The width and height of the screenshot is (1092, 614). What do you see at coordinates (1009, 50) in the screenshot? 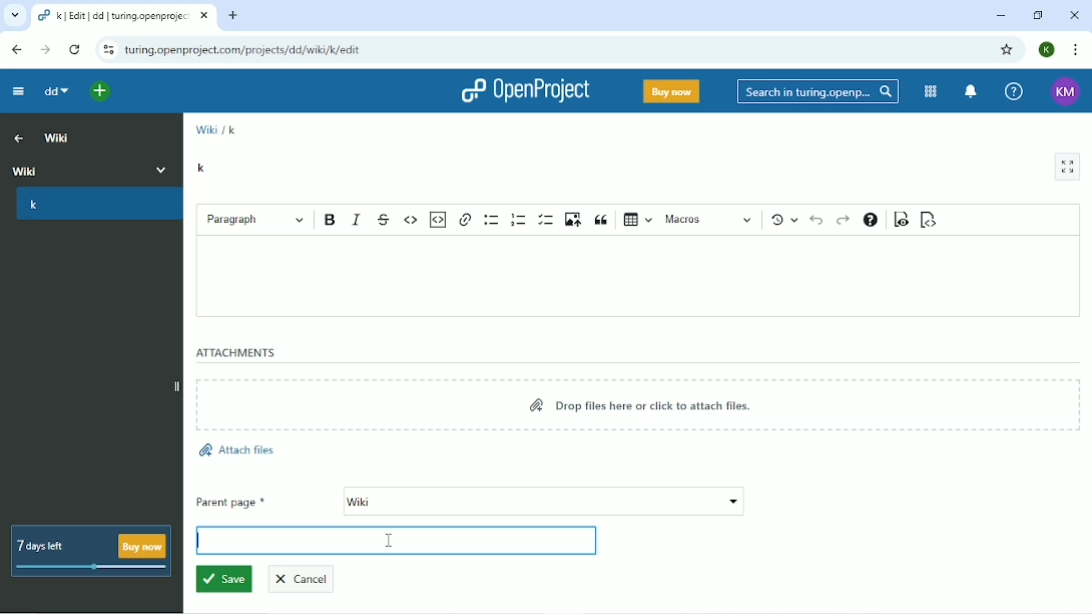
I see `Bookmark this tab` at bounding box center [1009, 50].